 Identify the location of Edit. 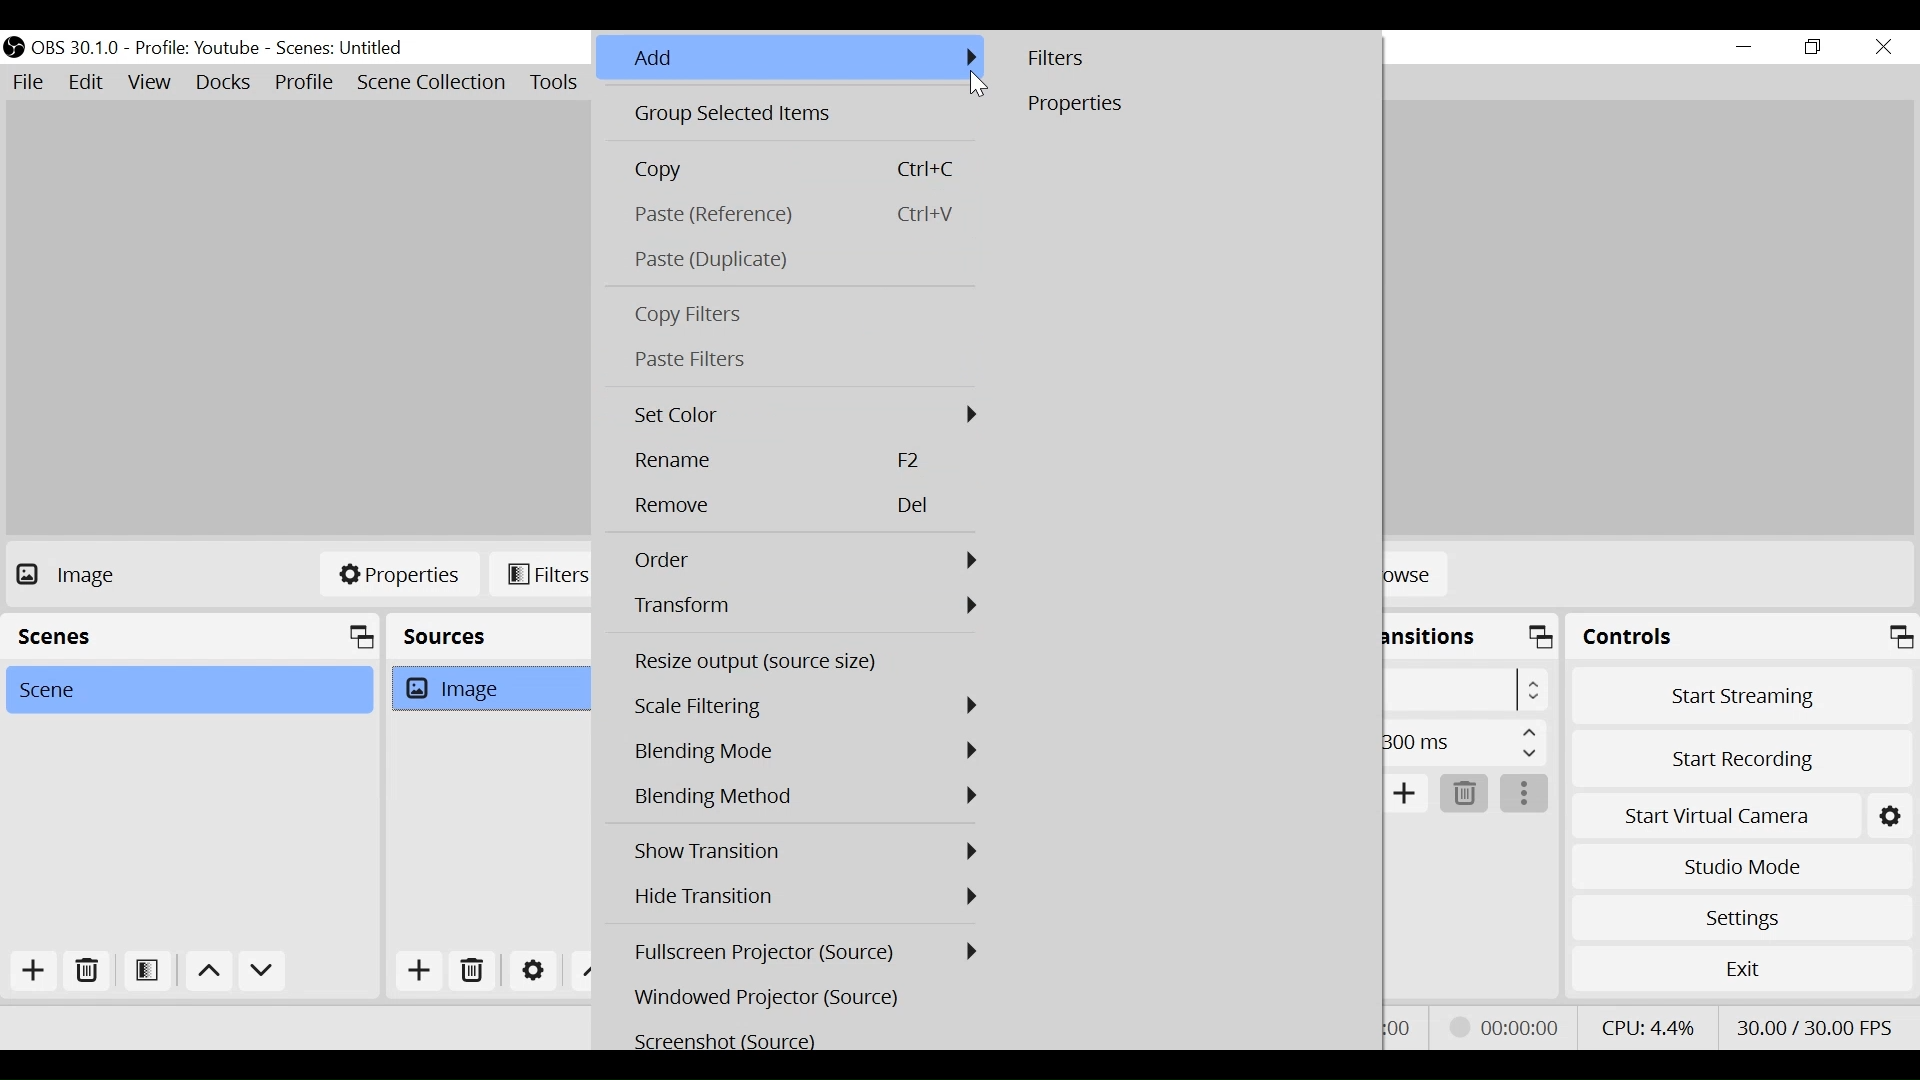
(87, 85).